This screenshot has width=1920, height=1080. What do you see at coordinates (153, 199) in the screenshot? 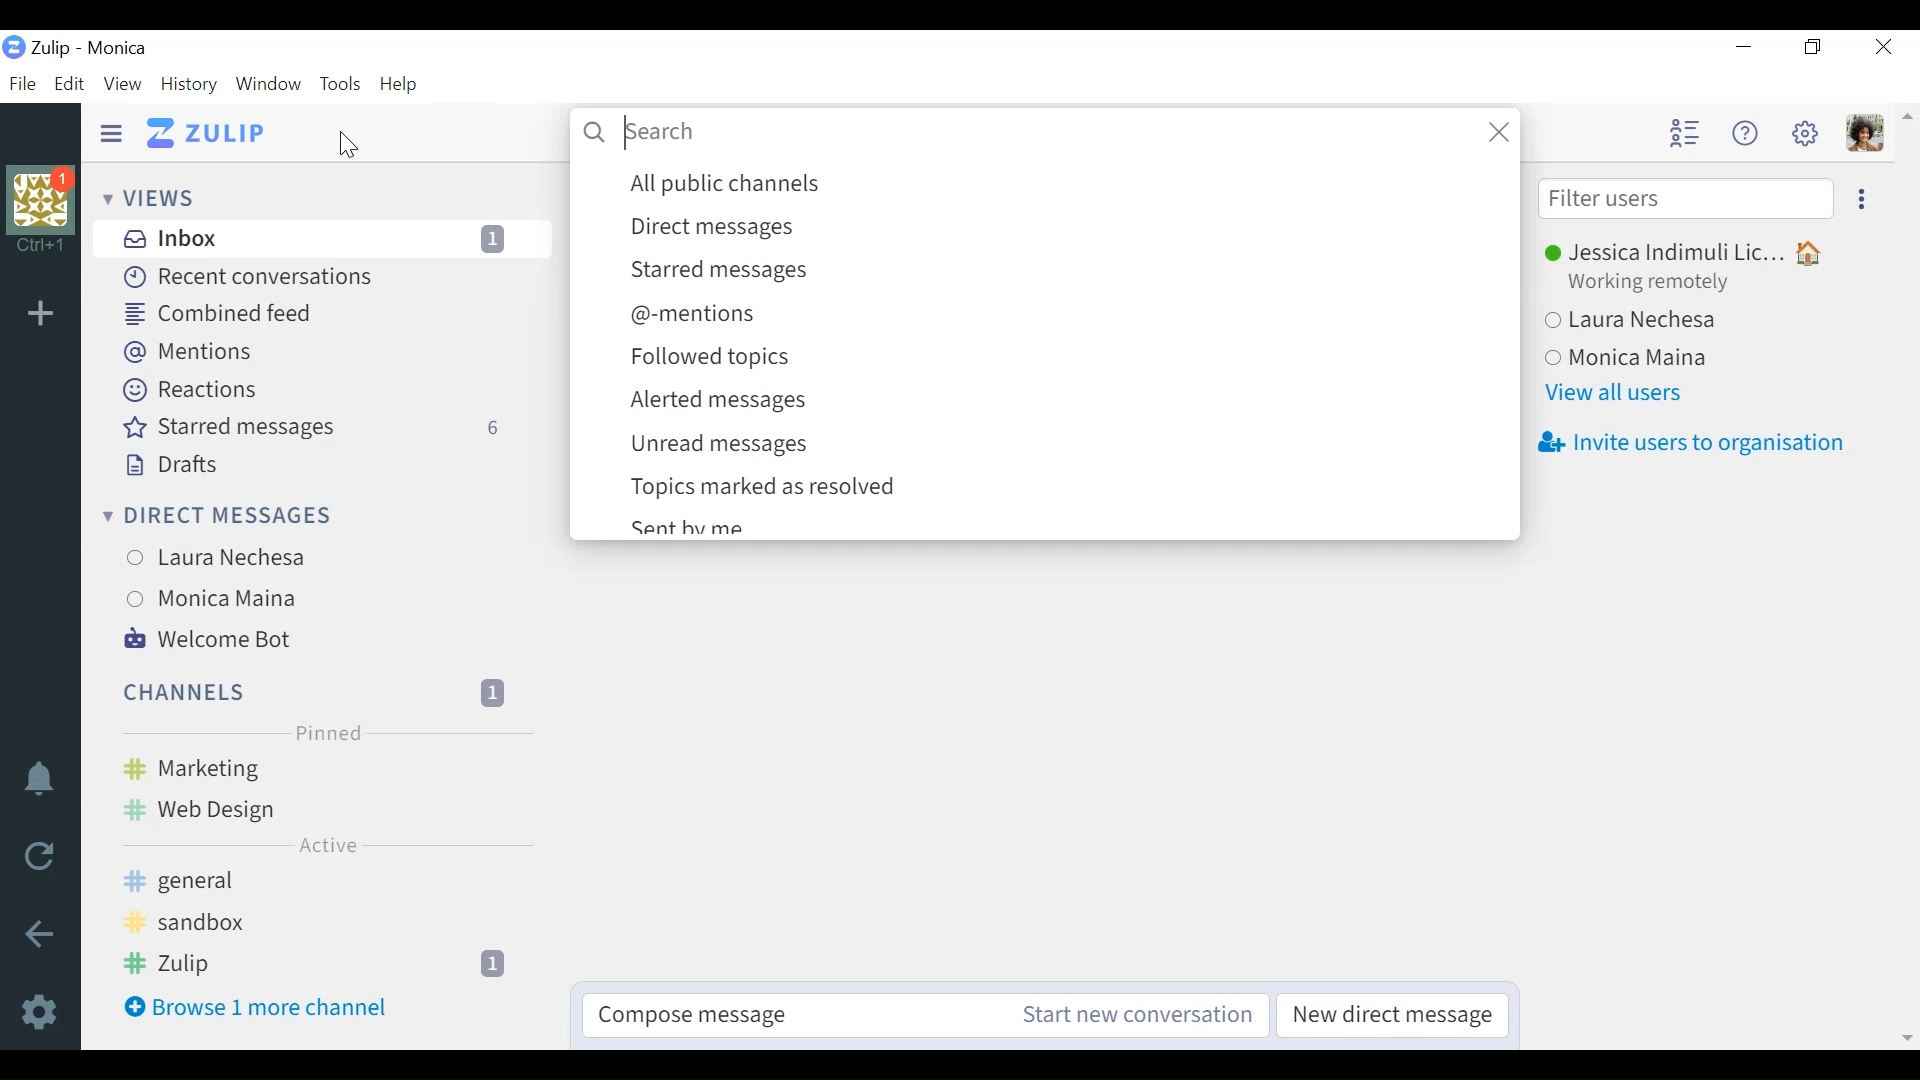
I see `Views dropdown` at bounding box center [153, 199].